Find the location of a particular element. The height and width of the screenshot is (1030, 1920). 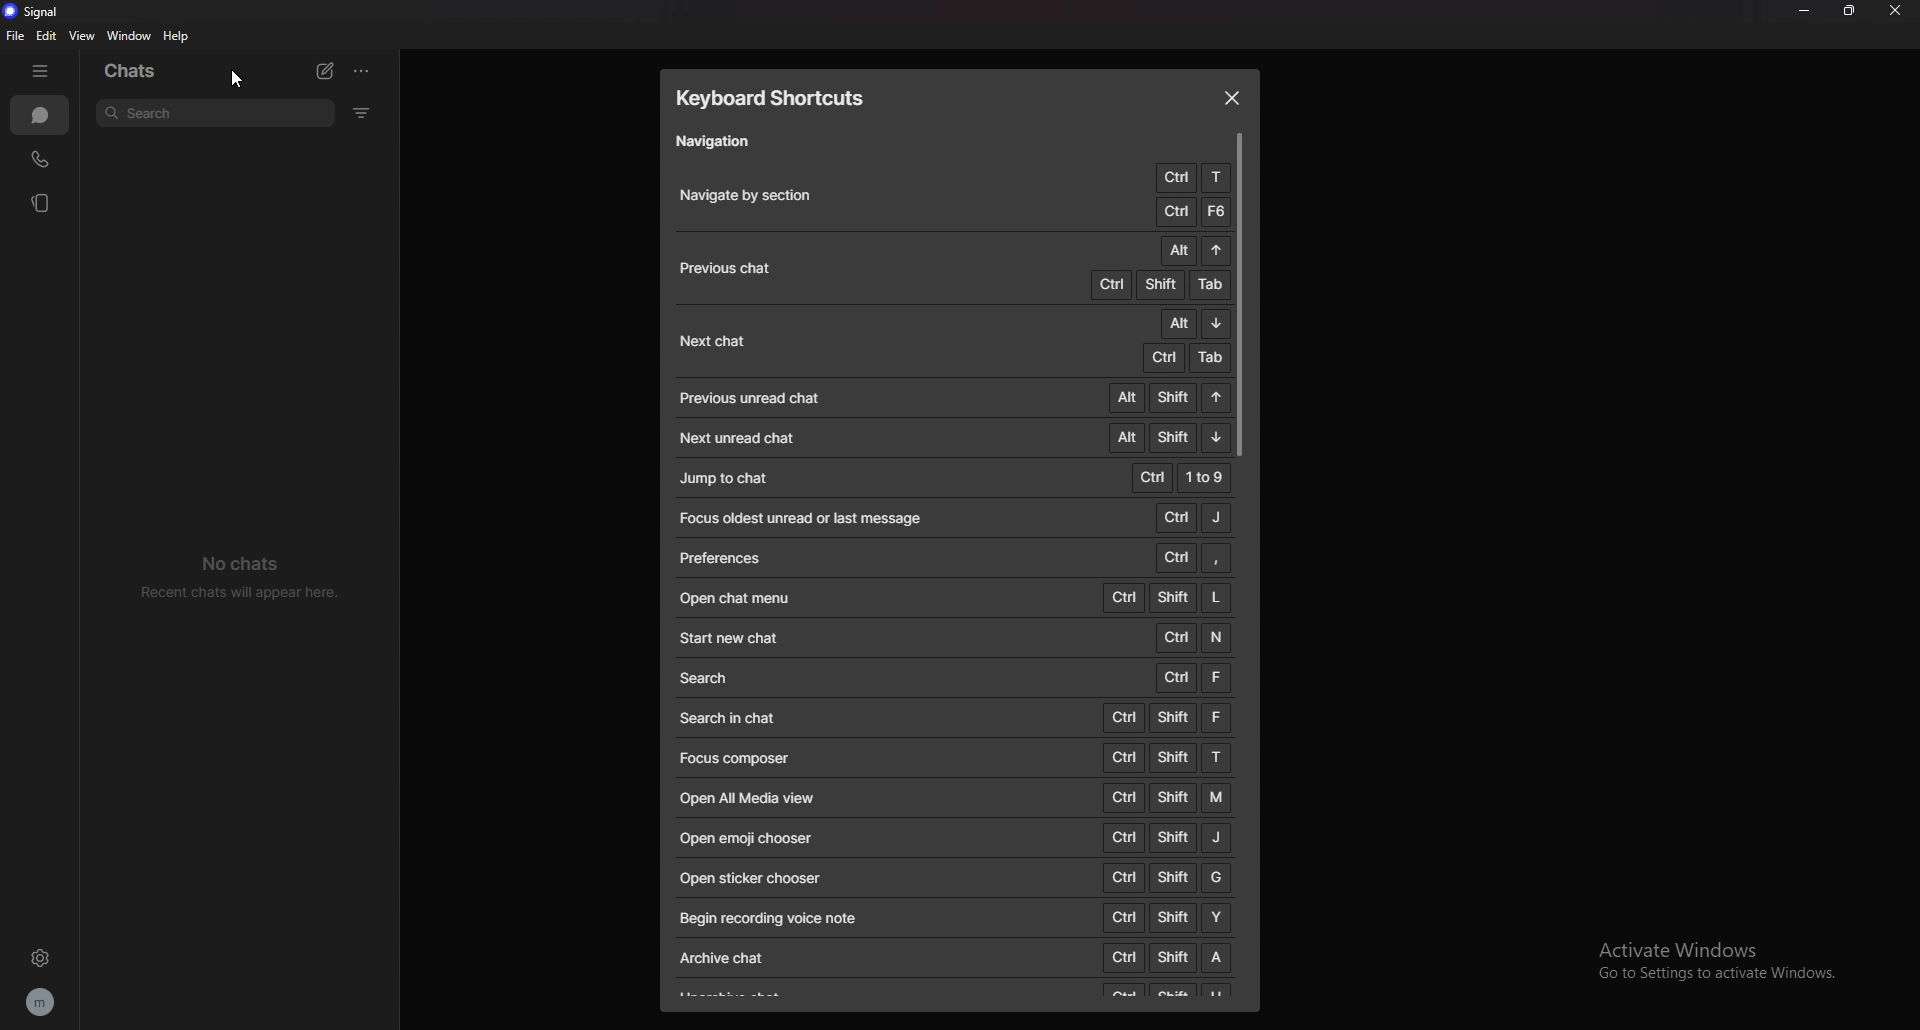

ALT + SHIFT + UP is located at coordinates (1167, 396).